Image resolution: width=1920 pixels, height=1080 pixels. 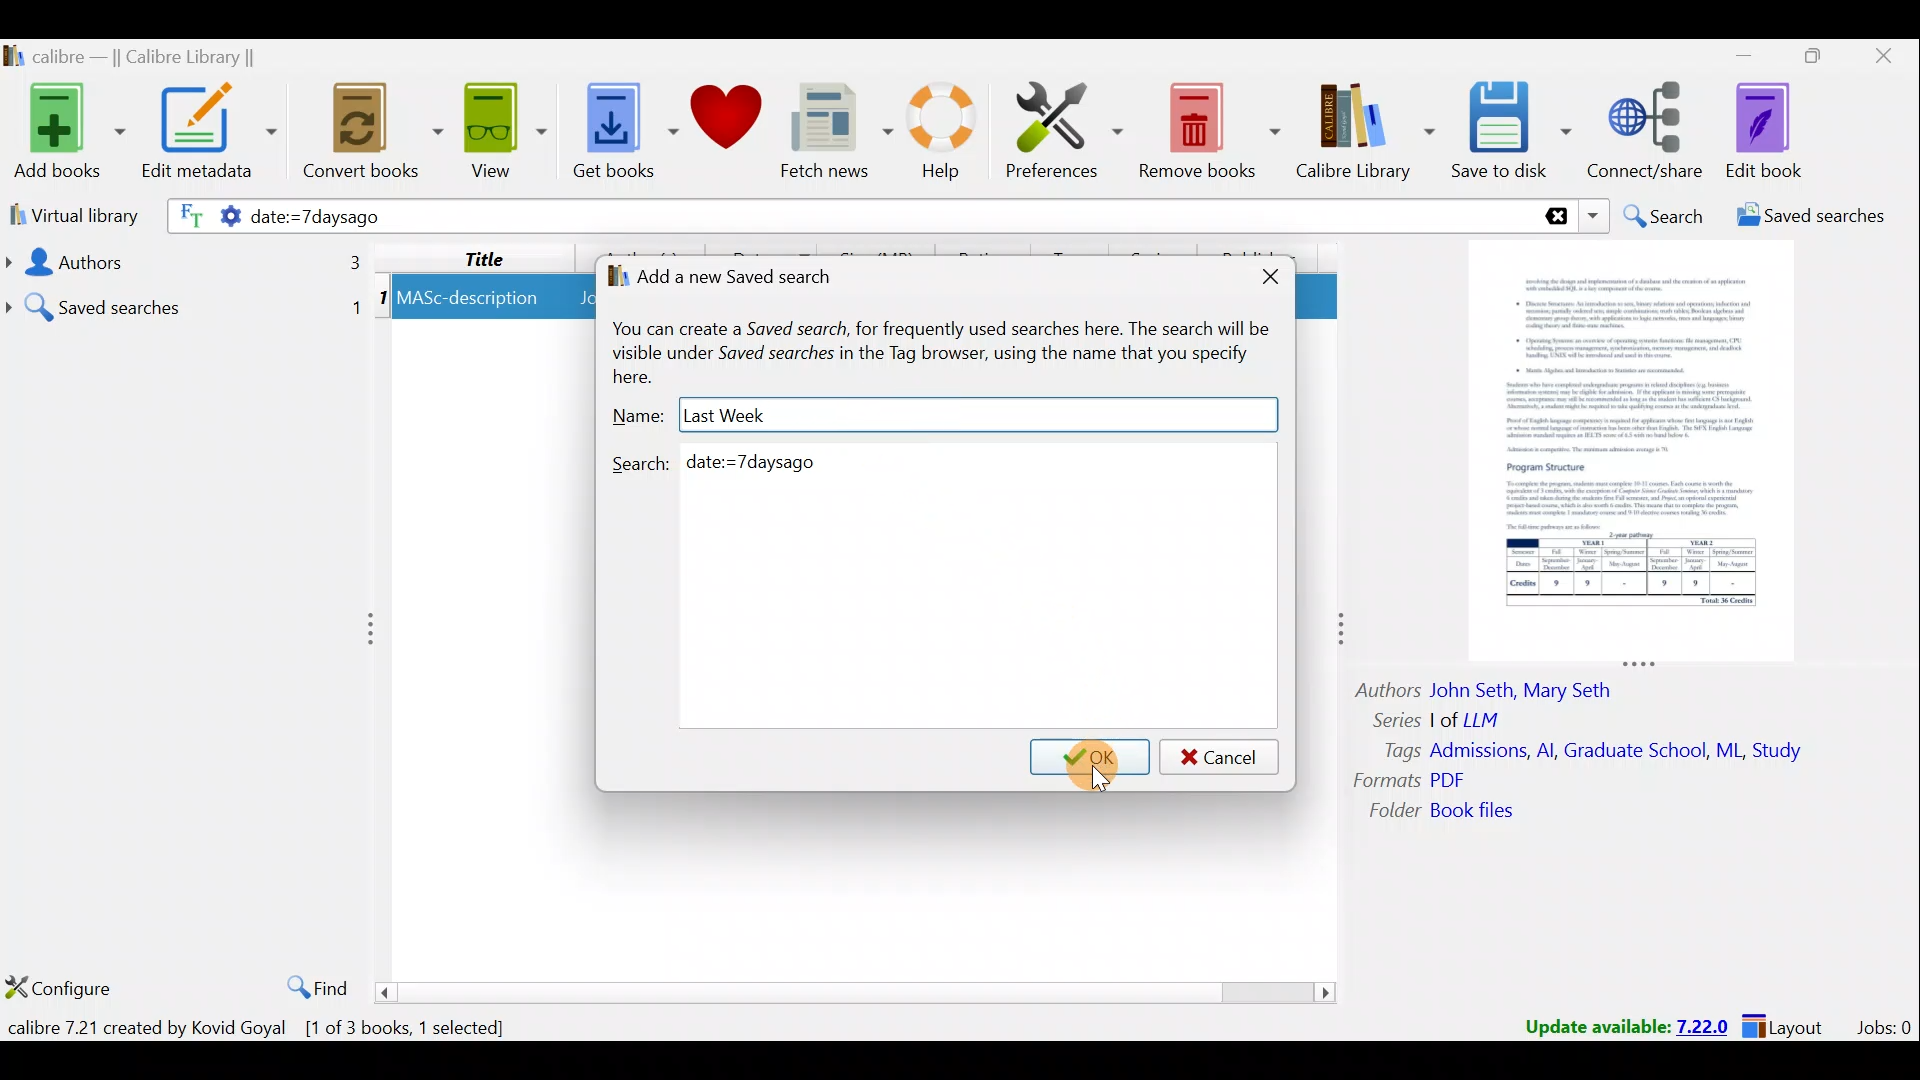 What do you see at coordinates (836, 132) in the screenshot?
I see `Fetch news` at bounding box center [836, 132].